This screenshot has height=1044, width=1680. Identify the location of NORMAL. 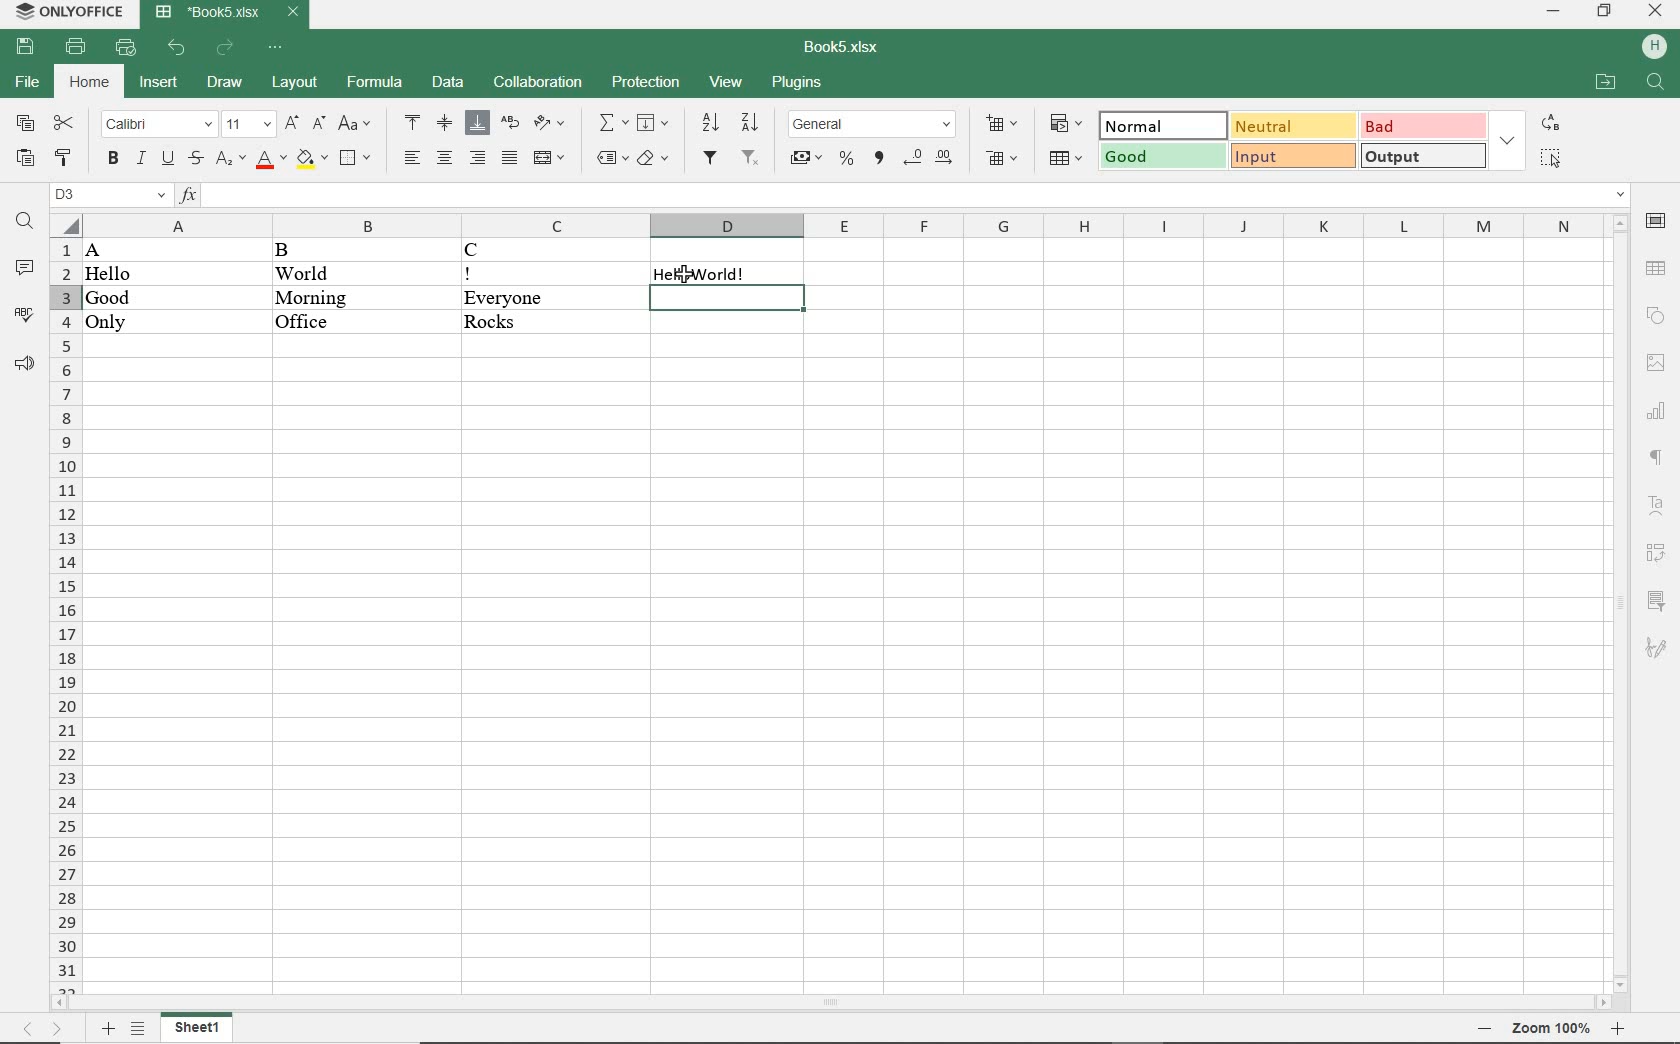
(1159, 126).